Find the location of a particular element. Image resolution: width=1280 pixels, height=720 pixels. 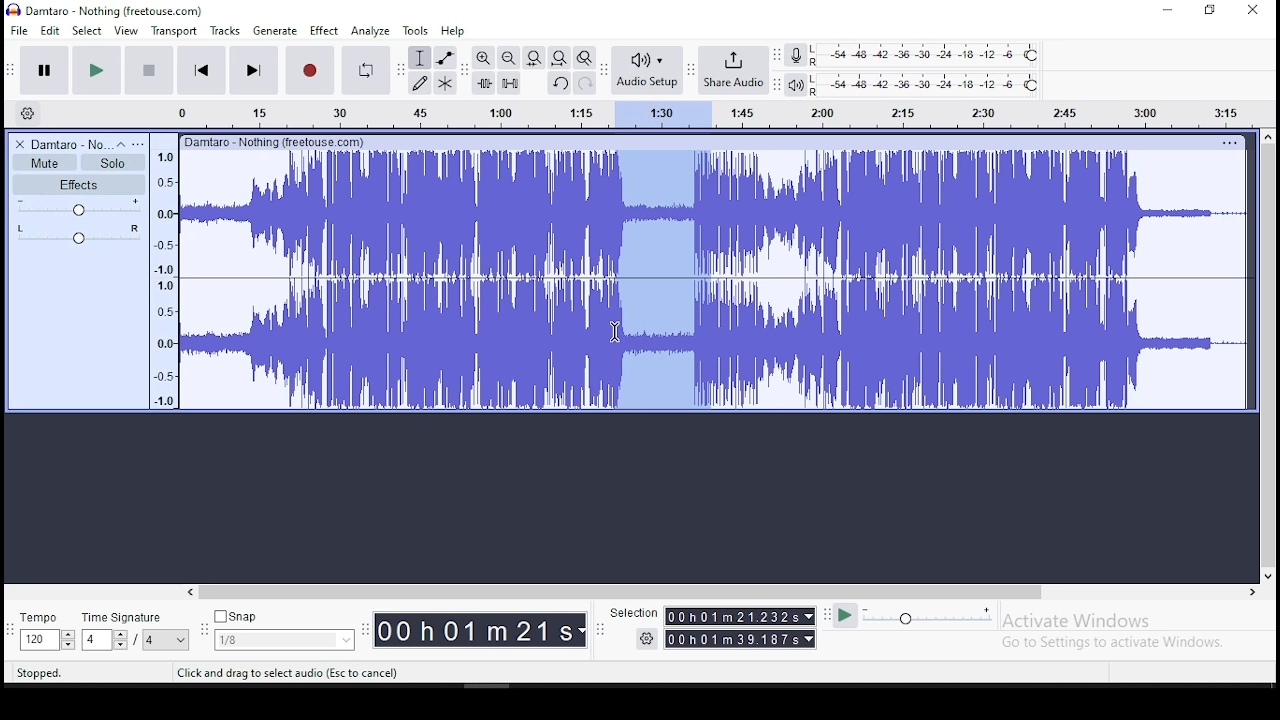

edit is located at coordinates (51, 31).